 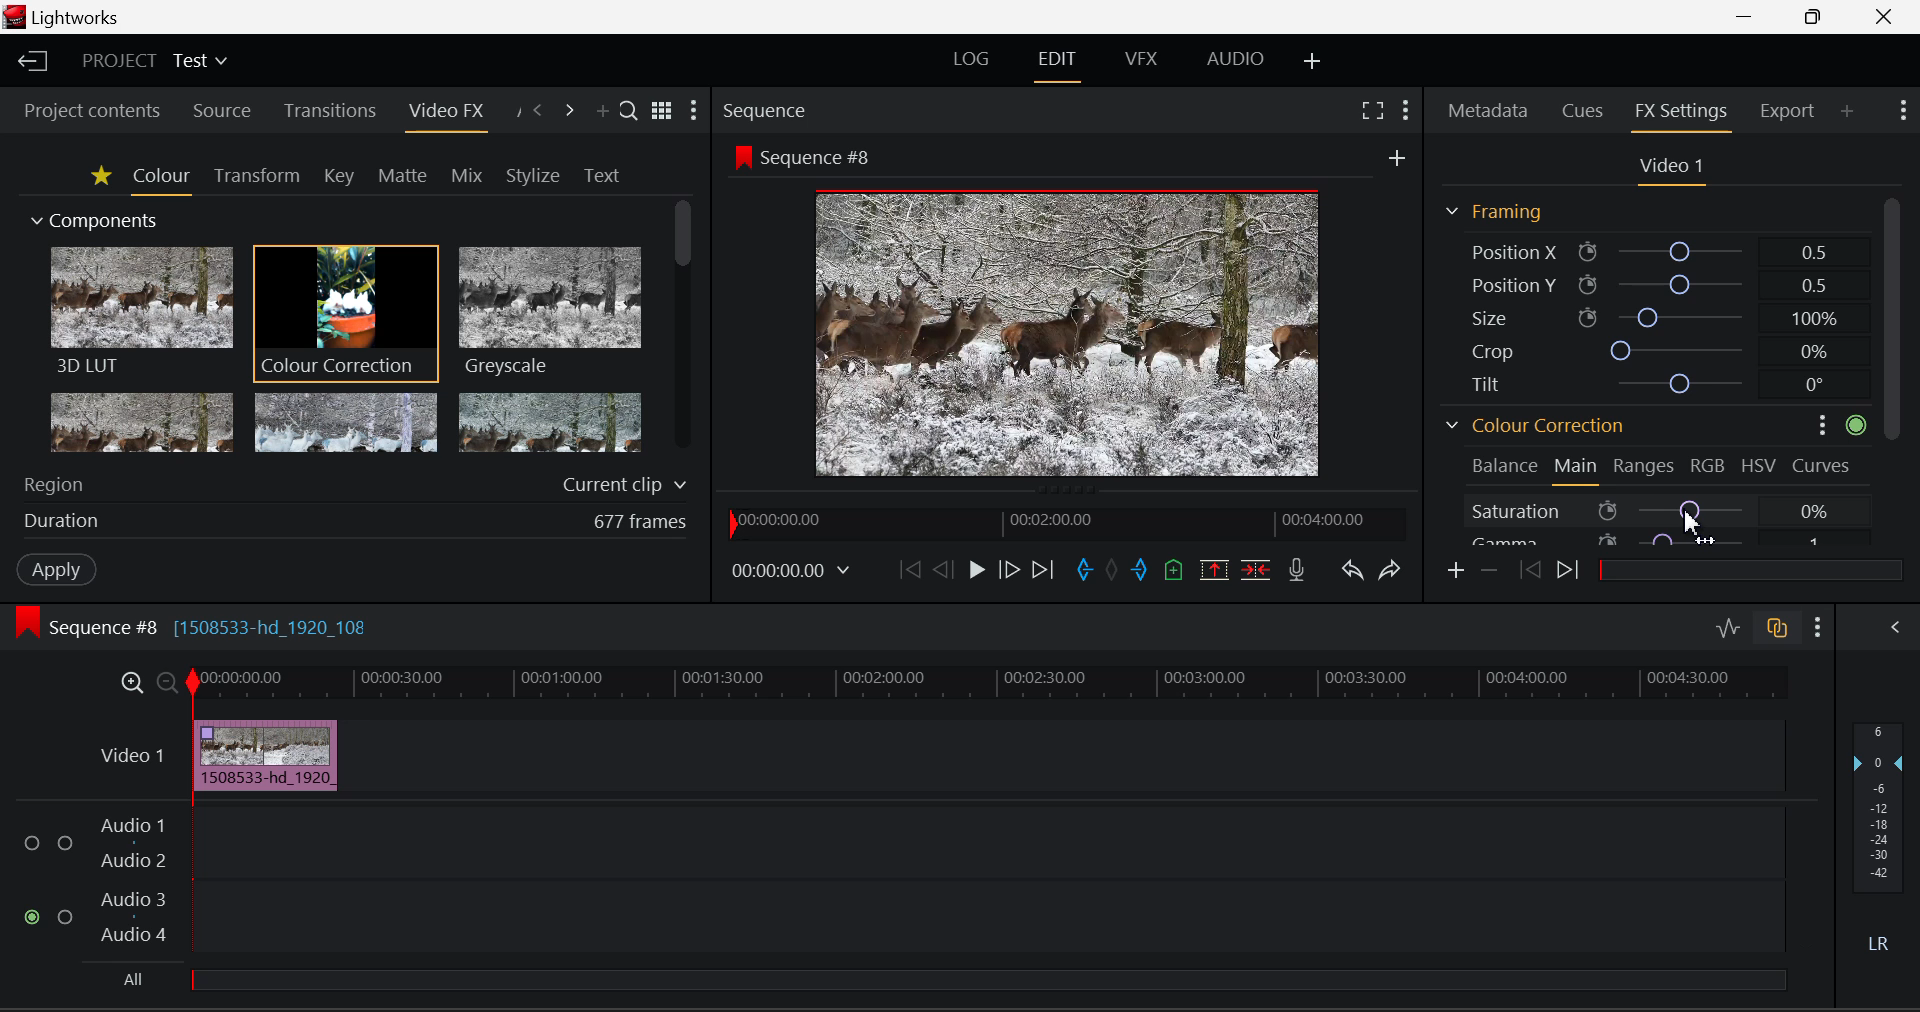 I want to click on Colour Correction, so click(x=1536, y=424).